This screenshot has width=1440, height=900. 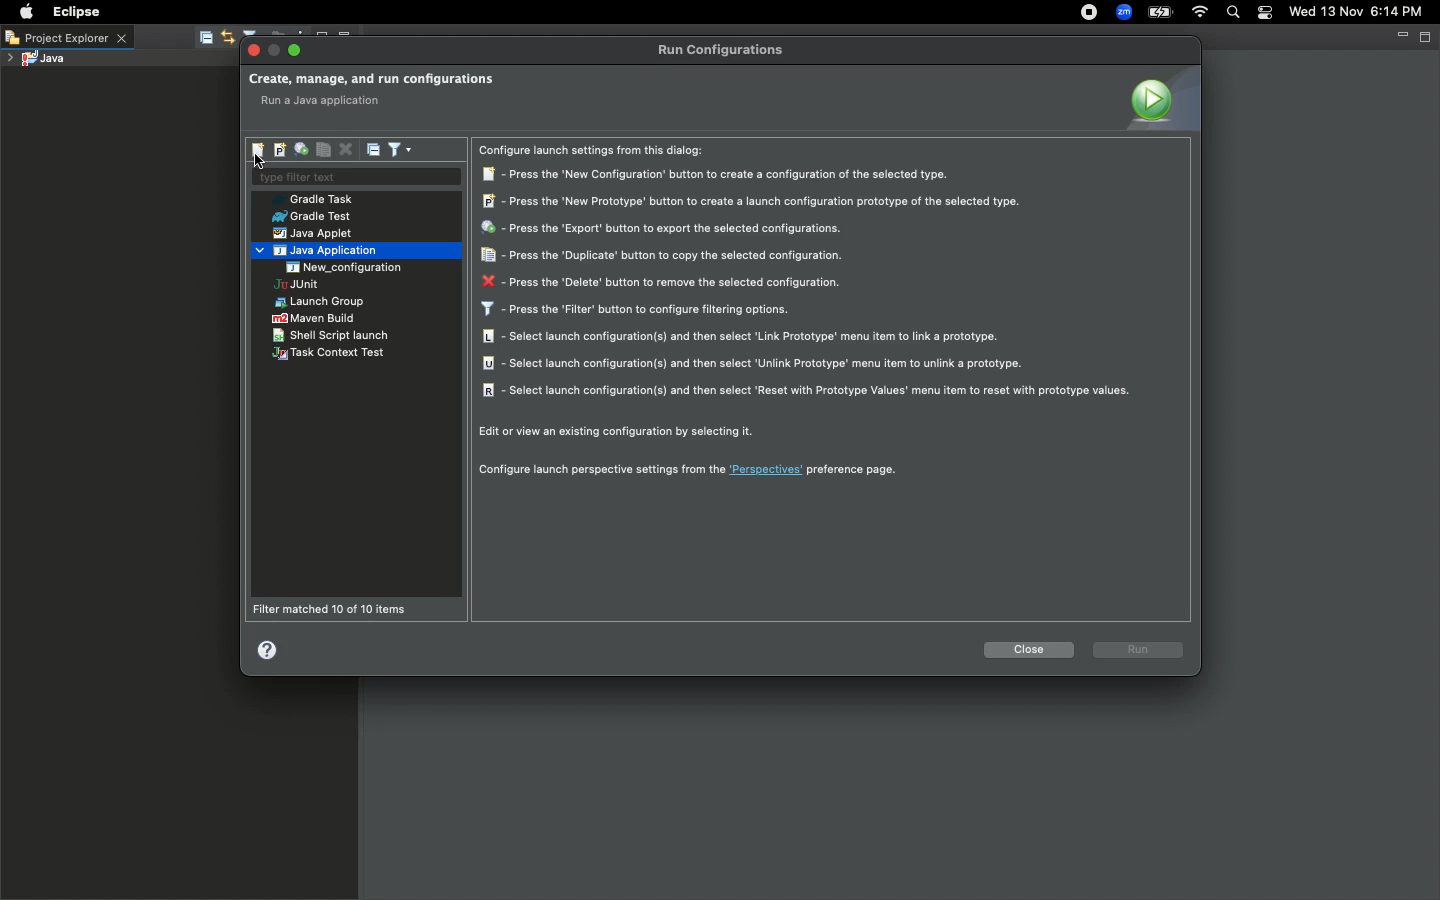 I want to click on Press the 'New Configuration' button to create a configuration of the selected type., so click(x=720, y=175).